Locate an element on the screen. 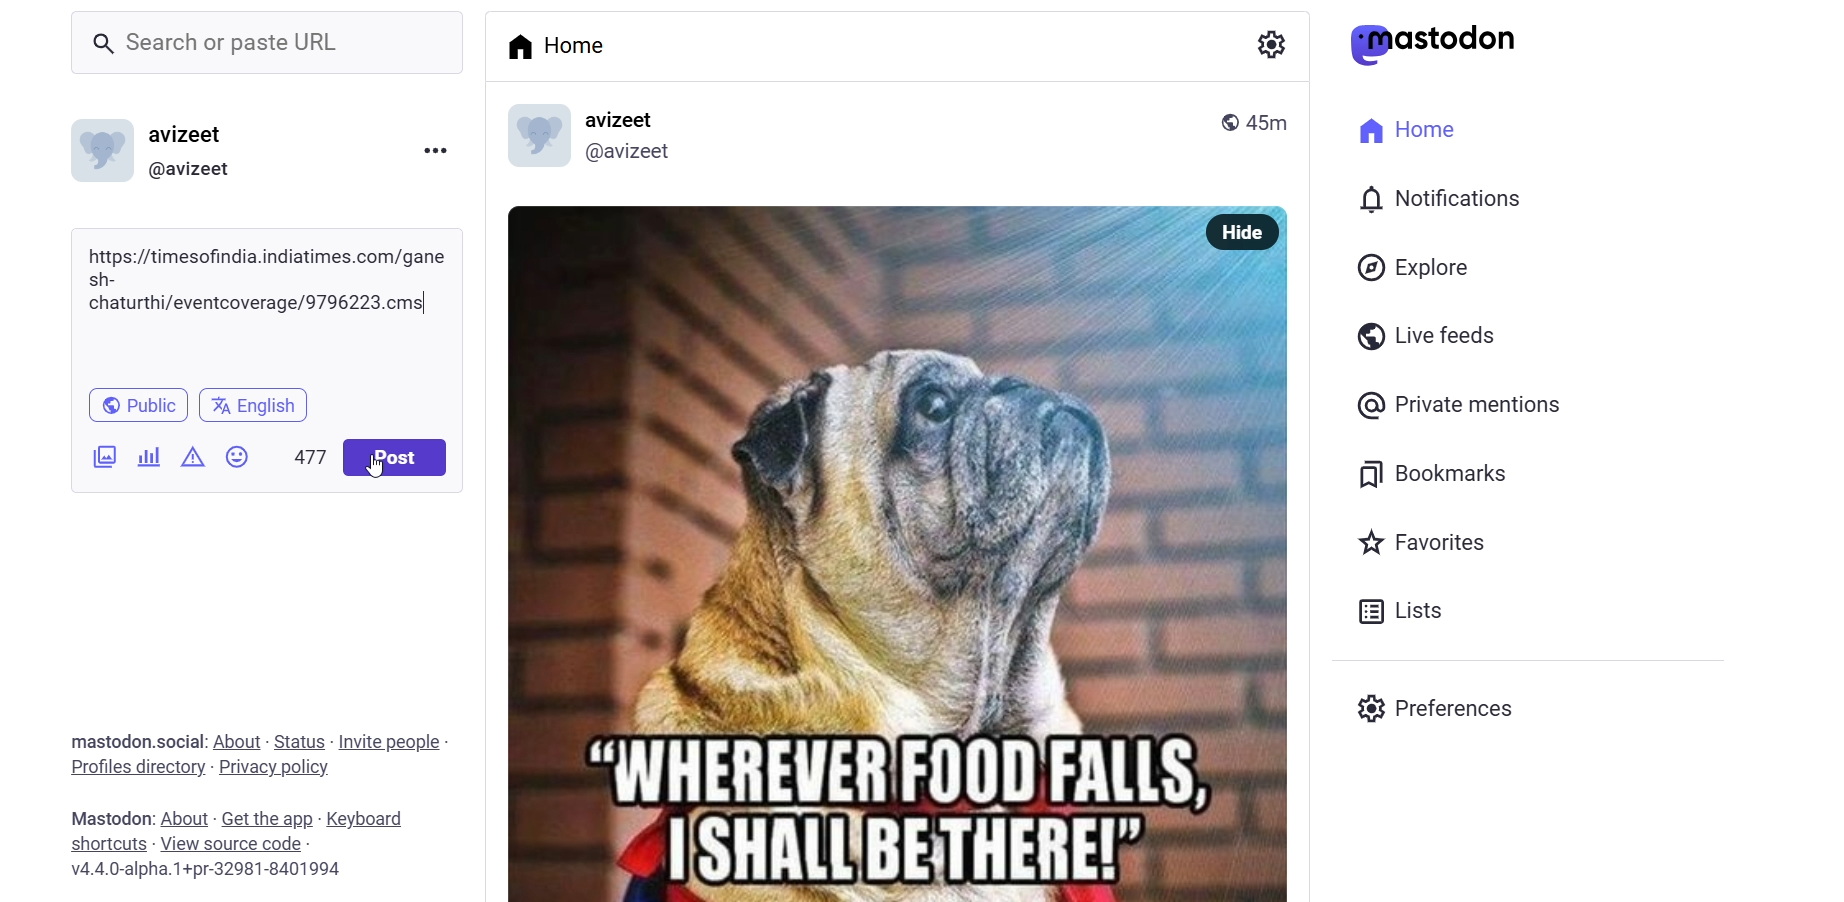 Image resolution: width=1844 pixels, height=902 pixels. I 0) Notifications is located at coordinates (1459, 197).